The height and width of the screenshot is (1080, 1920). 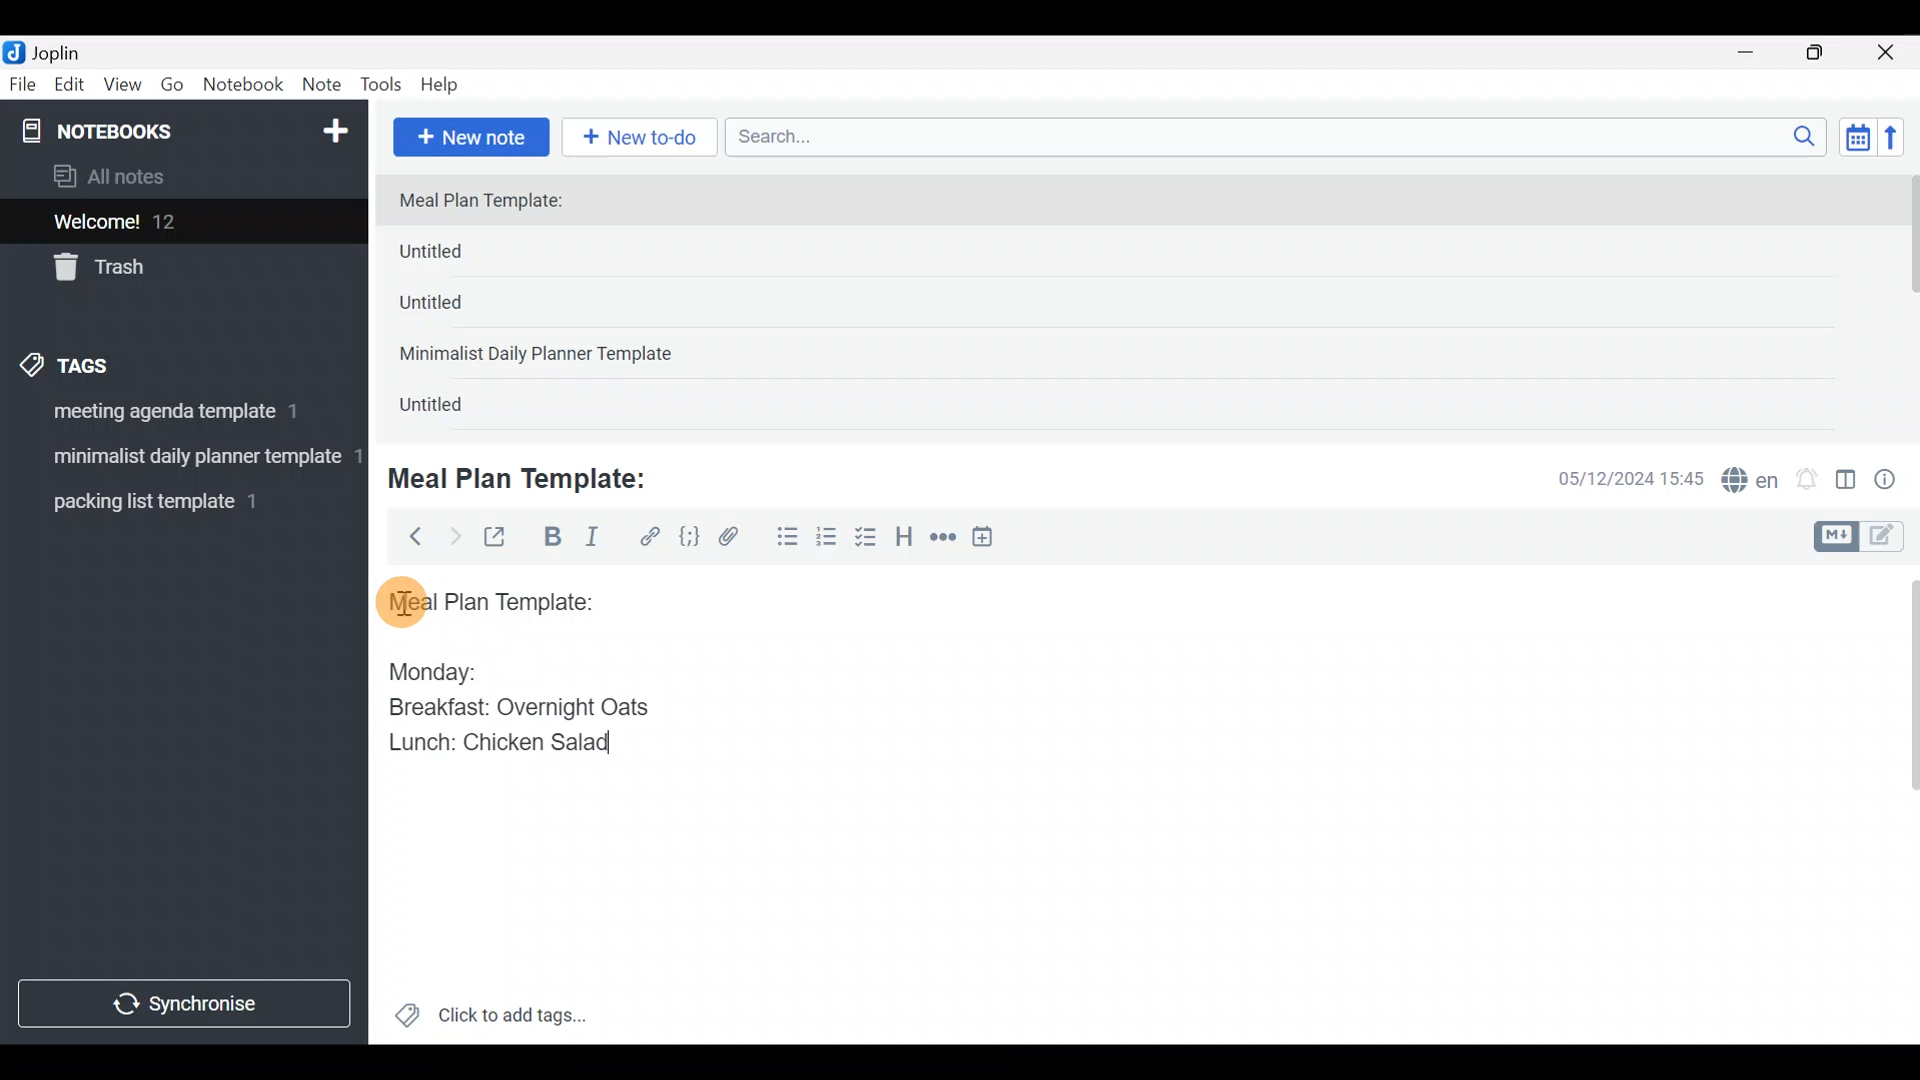 I want to click on Date & time, so click(x=1615, y=478).